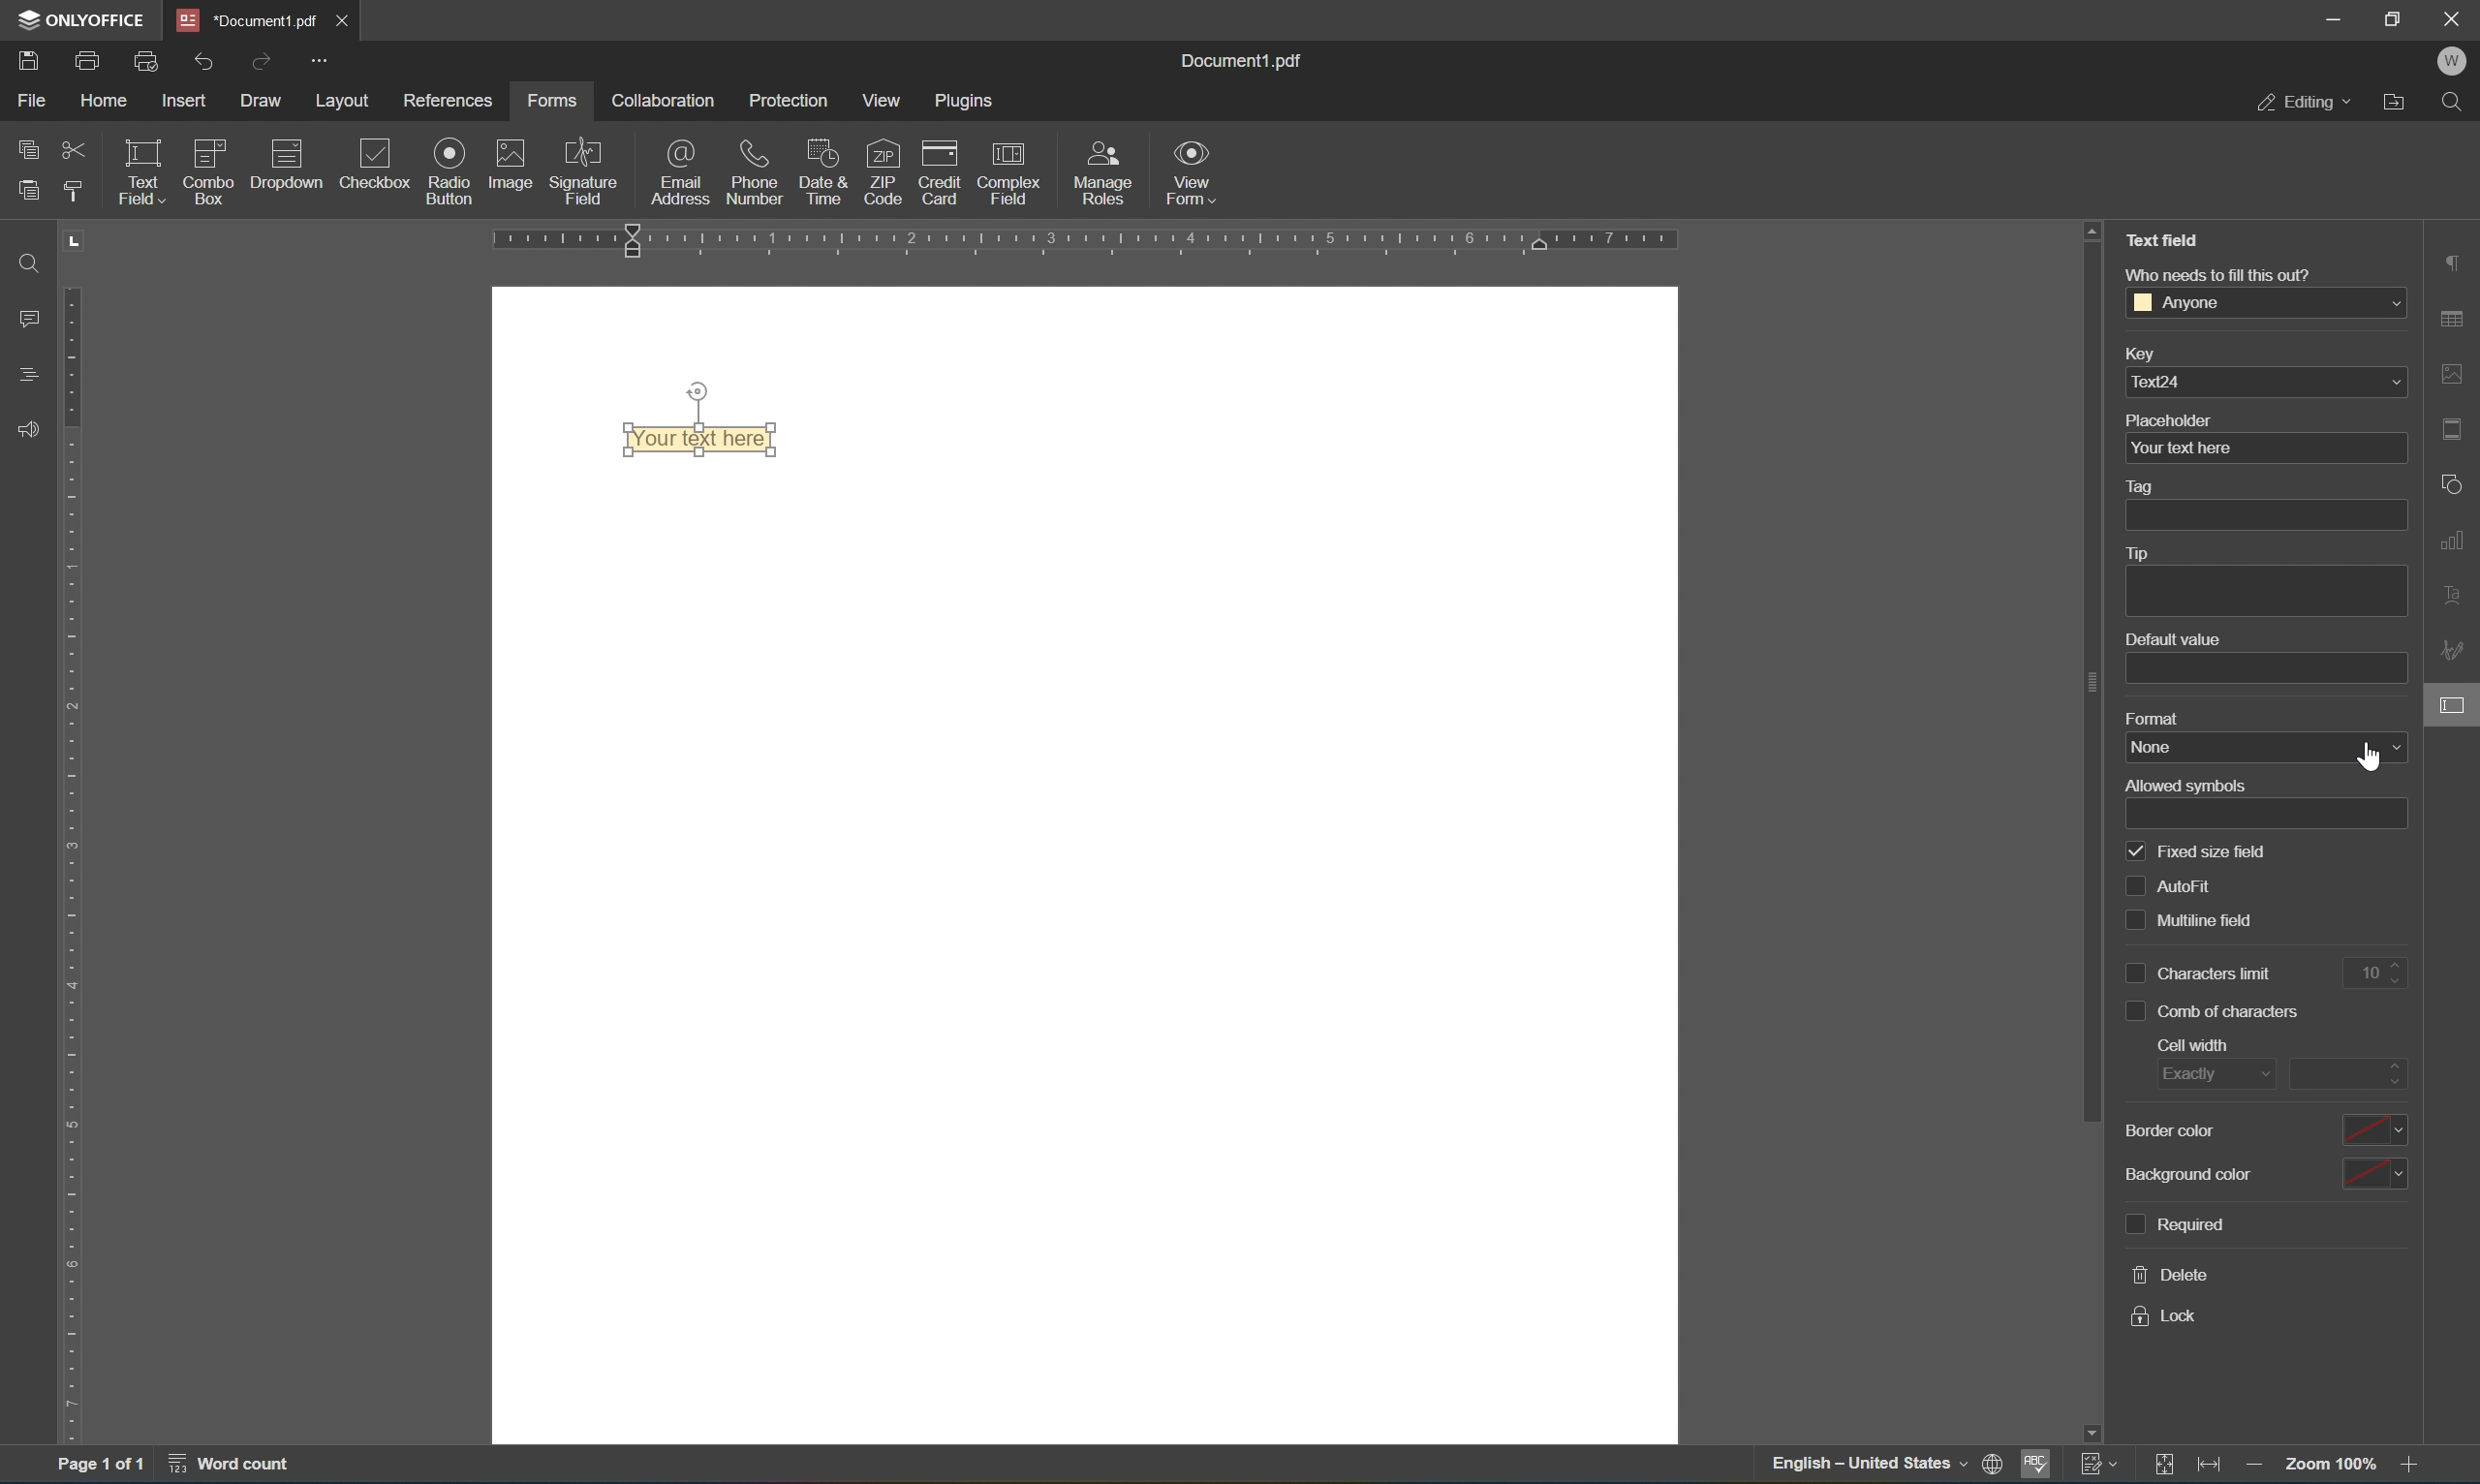 The image size is (2480, 1484). Describe the element at coordinates (2204, 974) in the screenshot. I see `characters limits` at that location.